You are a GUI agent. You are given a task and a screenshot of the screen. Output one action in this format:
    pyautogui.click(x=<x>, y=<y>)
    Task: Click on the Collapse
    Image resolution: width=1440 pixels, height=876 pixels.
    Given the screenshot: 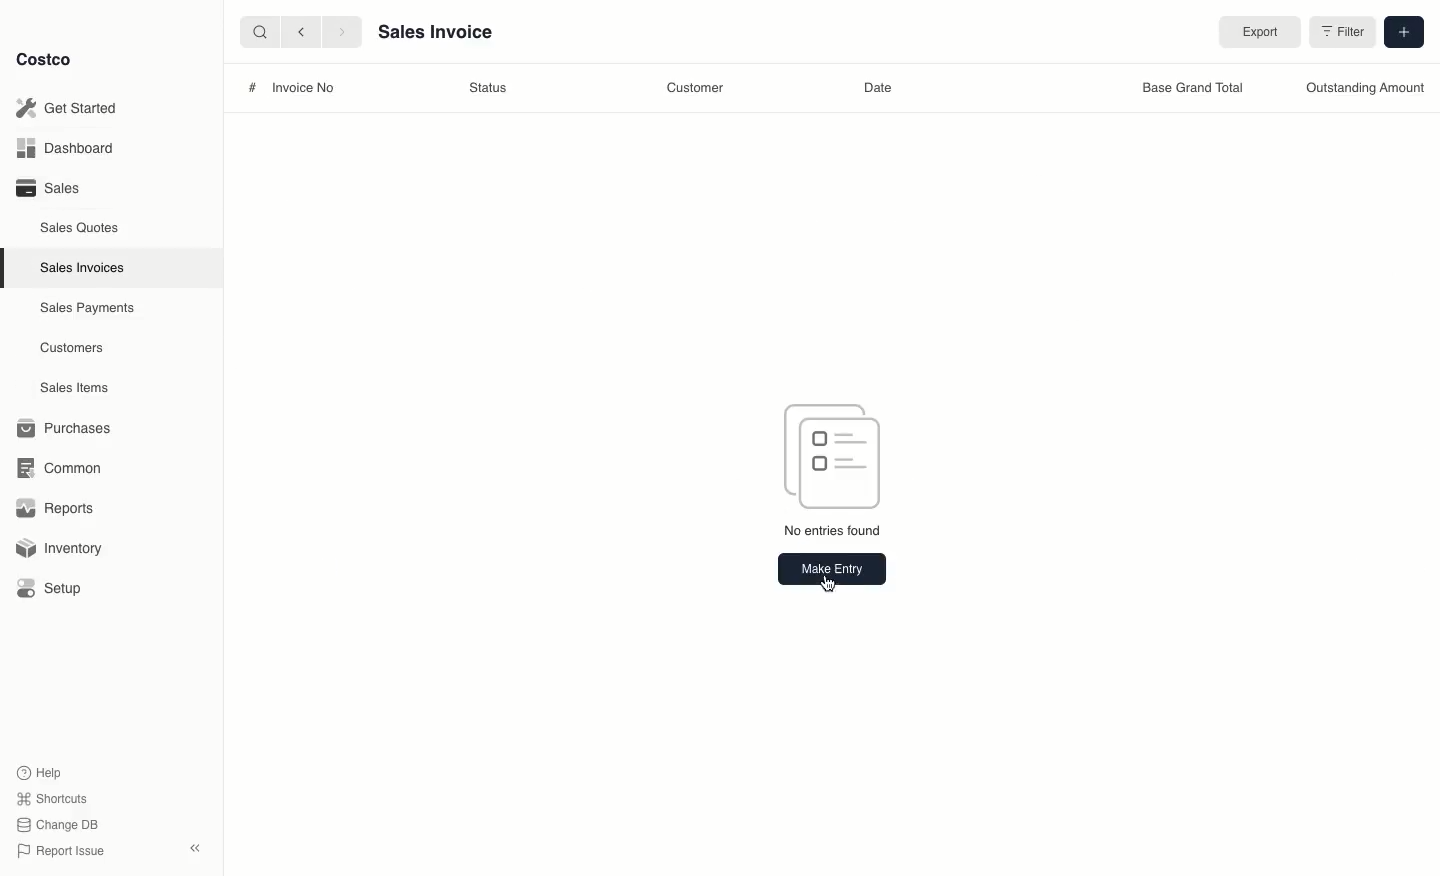 What is the action you would take?
    pyautogui.click(x=197, y=849)
    